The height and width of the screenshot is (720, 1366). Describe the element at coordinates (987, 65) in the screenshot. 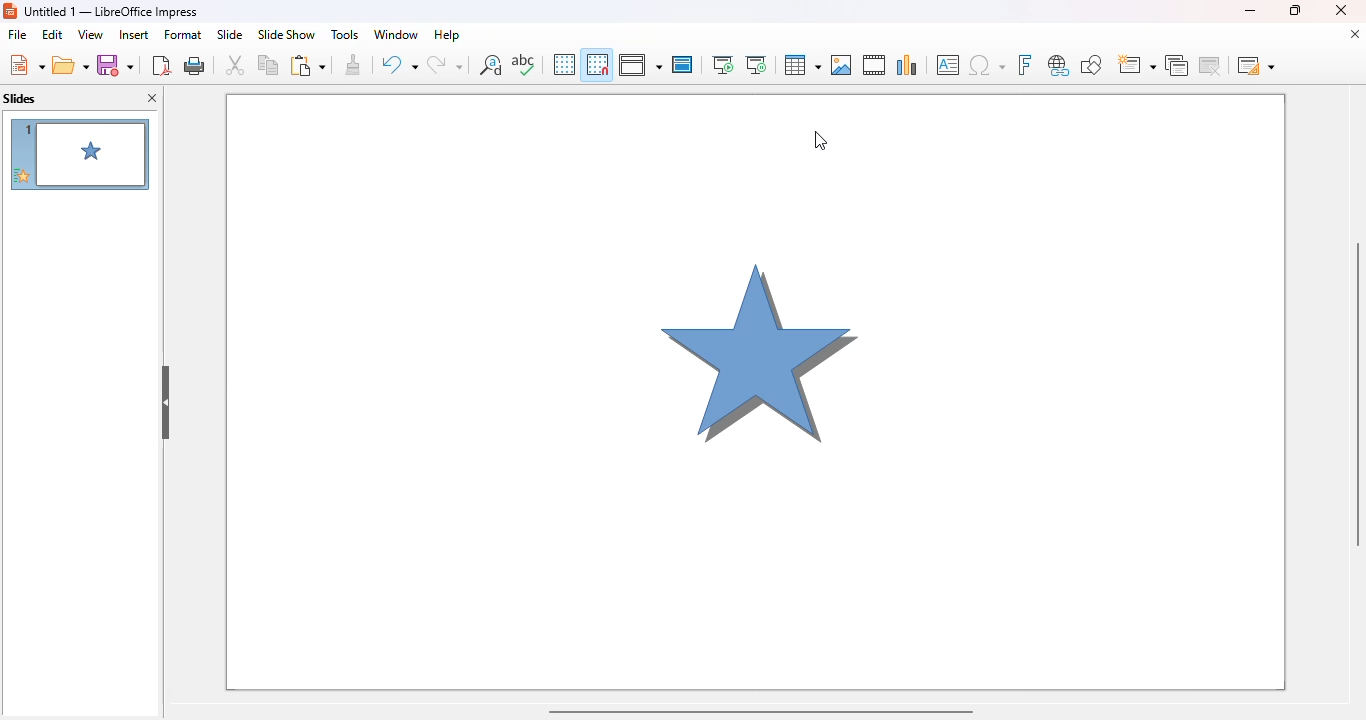

I see `insert special characters` at that location.